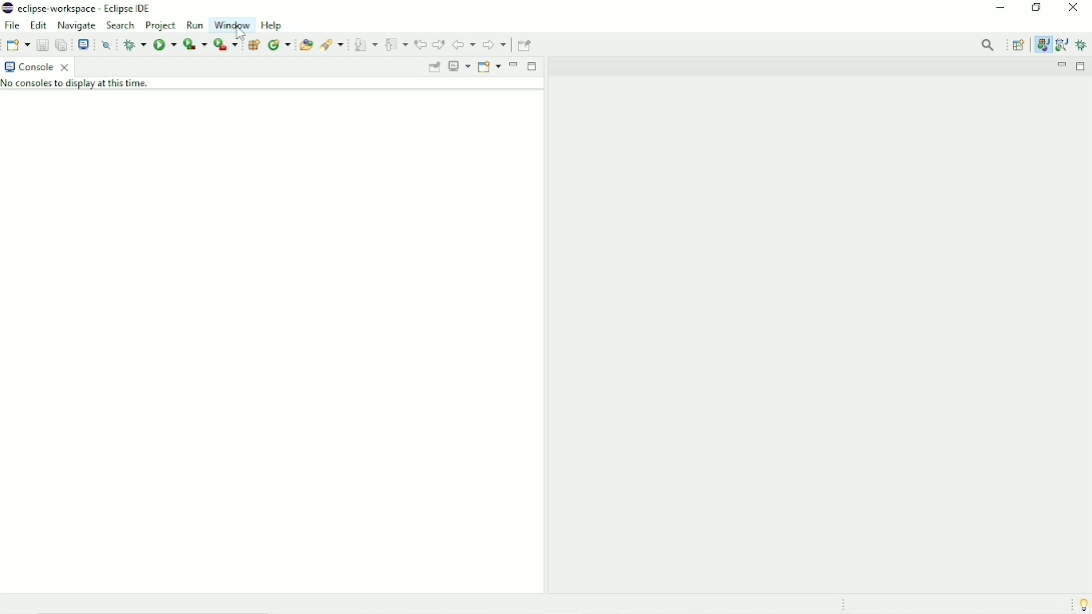 Image resolution: width=1092 pixels, height=614 pixels. What do you see at coordinates (41, 44) in the screenshot?
I see `Save` at bounding box center [41, 44].